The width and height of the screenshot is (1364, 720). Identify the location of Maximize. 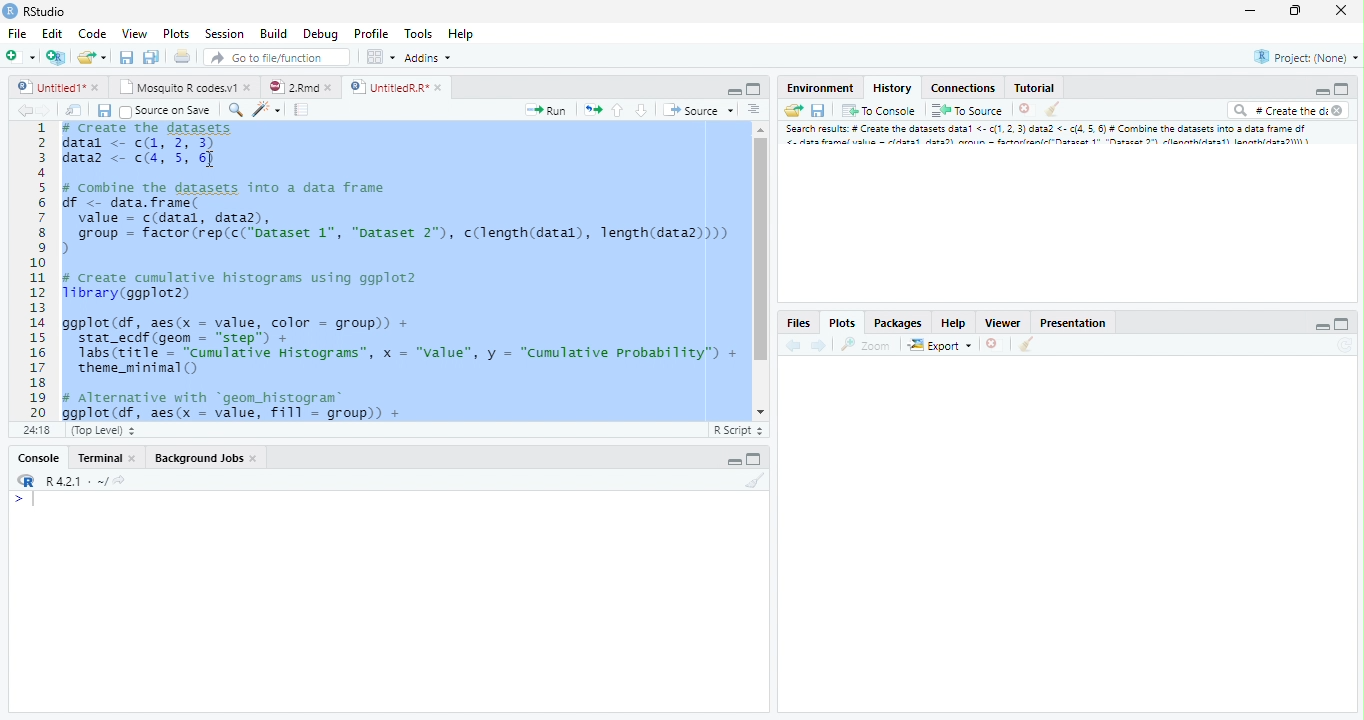
(1344, 323).